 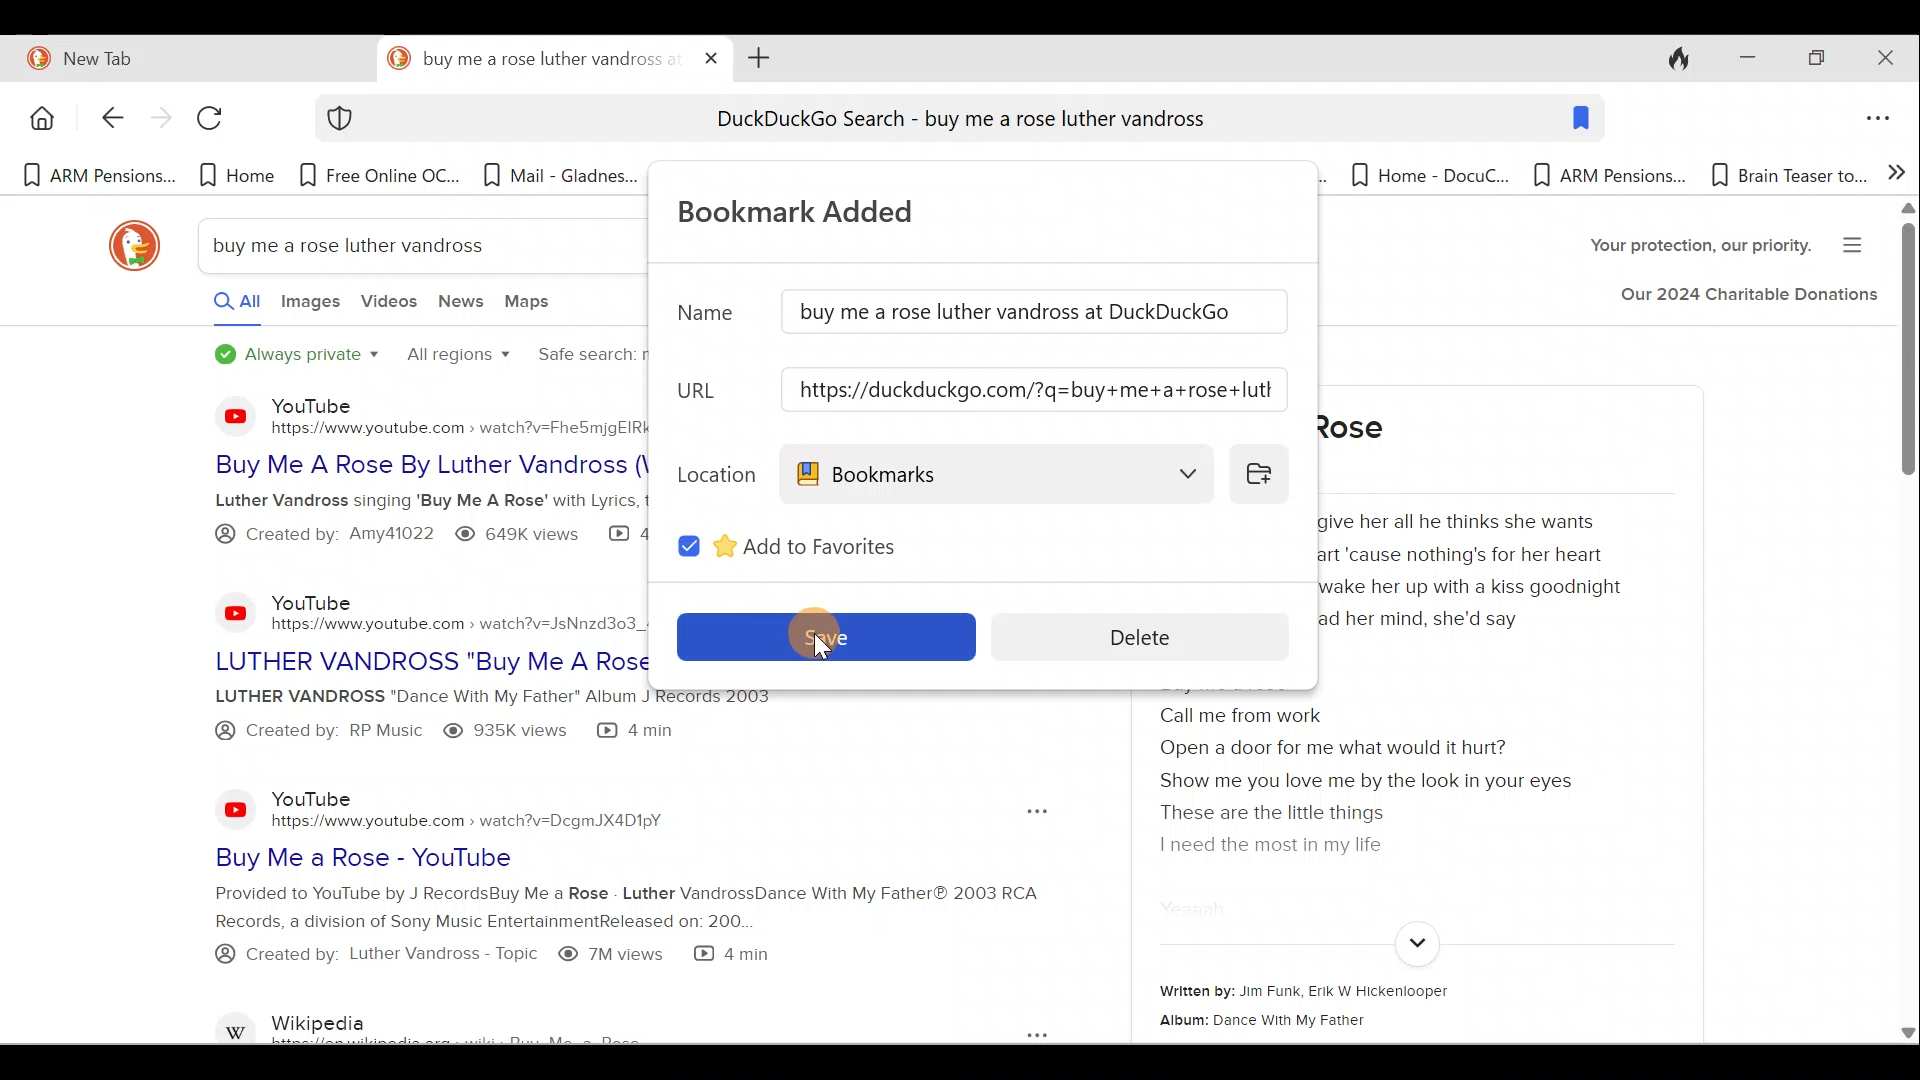 I want to click on Expand, so click(x=1414, y=944).